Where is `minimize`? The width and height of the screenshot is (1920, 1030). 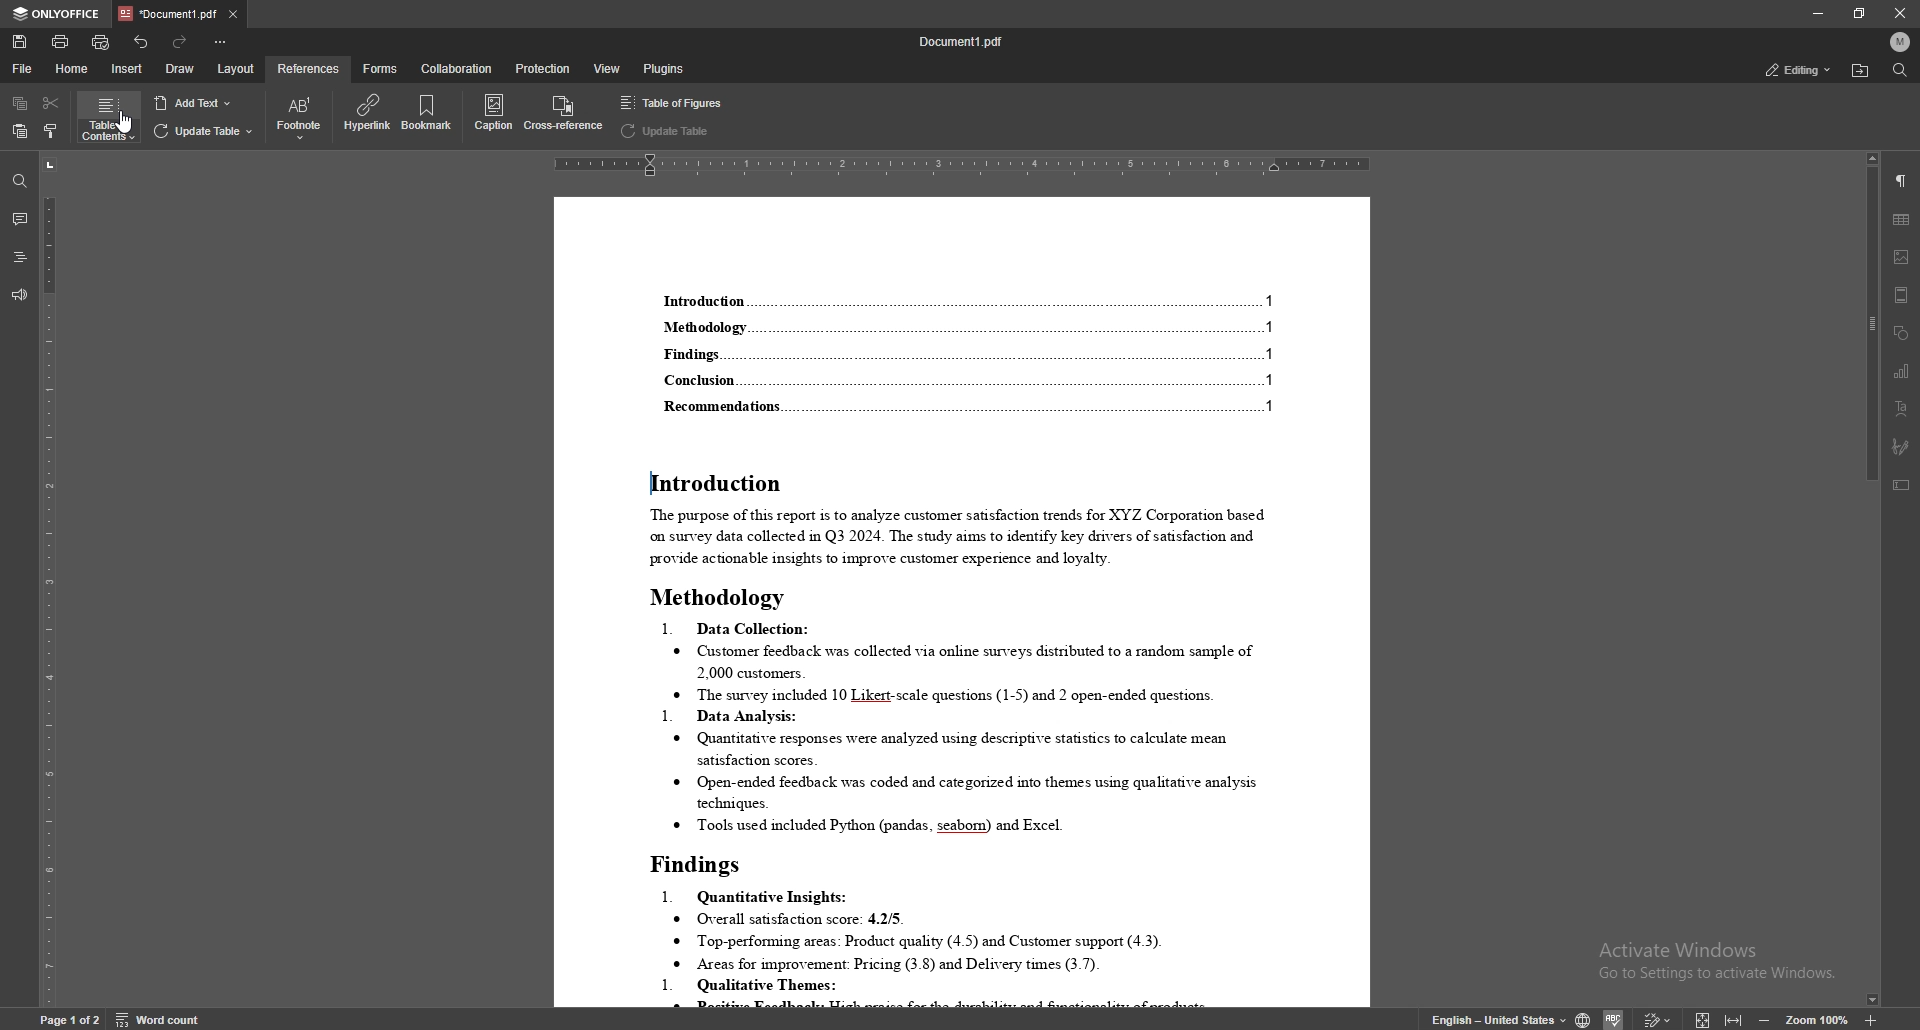
minimize is located at coordinates (1818, 13).